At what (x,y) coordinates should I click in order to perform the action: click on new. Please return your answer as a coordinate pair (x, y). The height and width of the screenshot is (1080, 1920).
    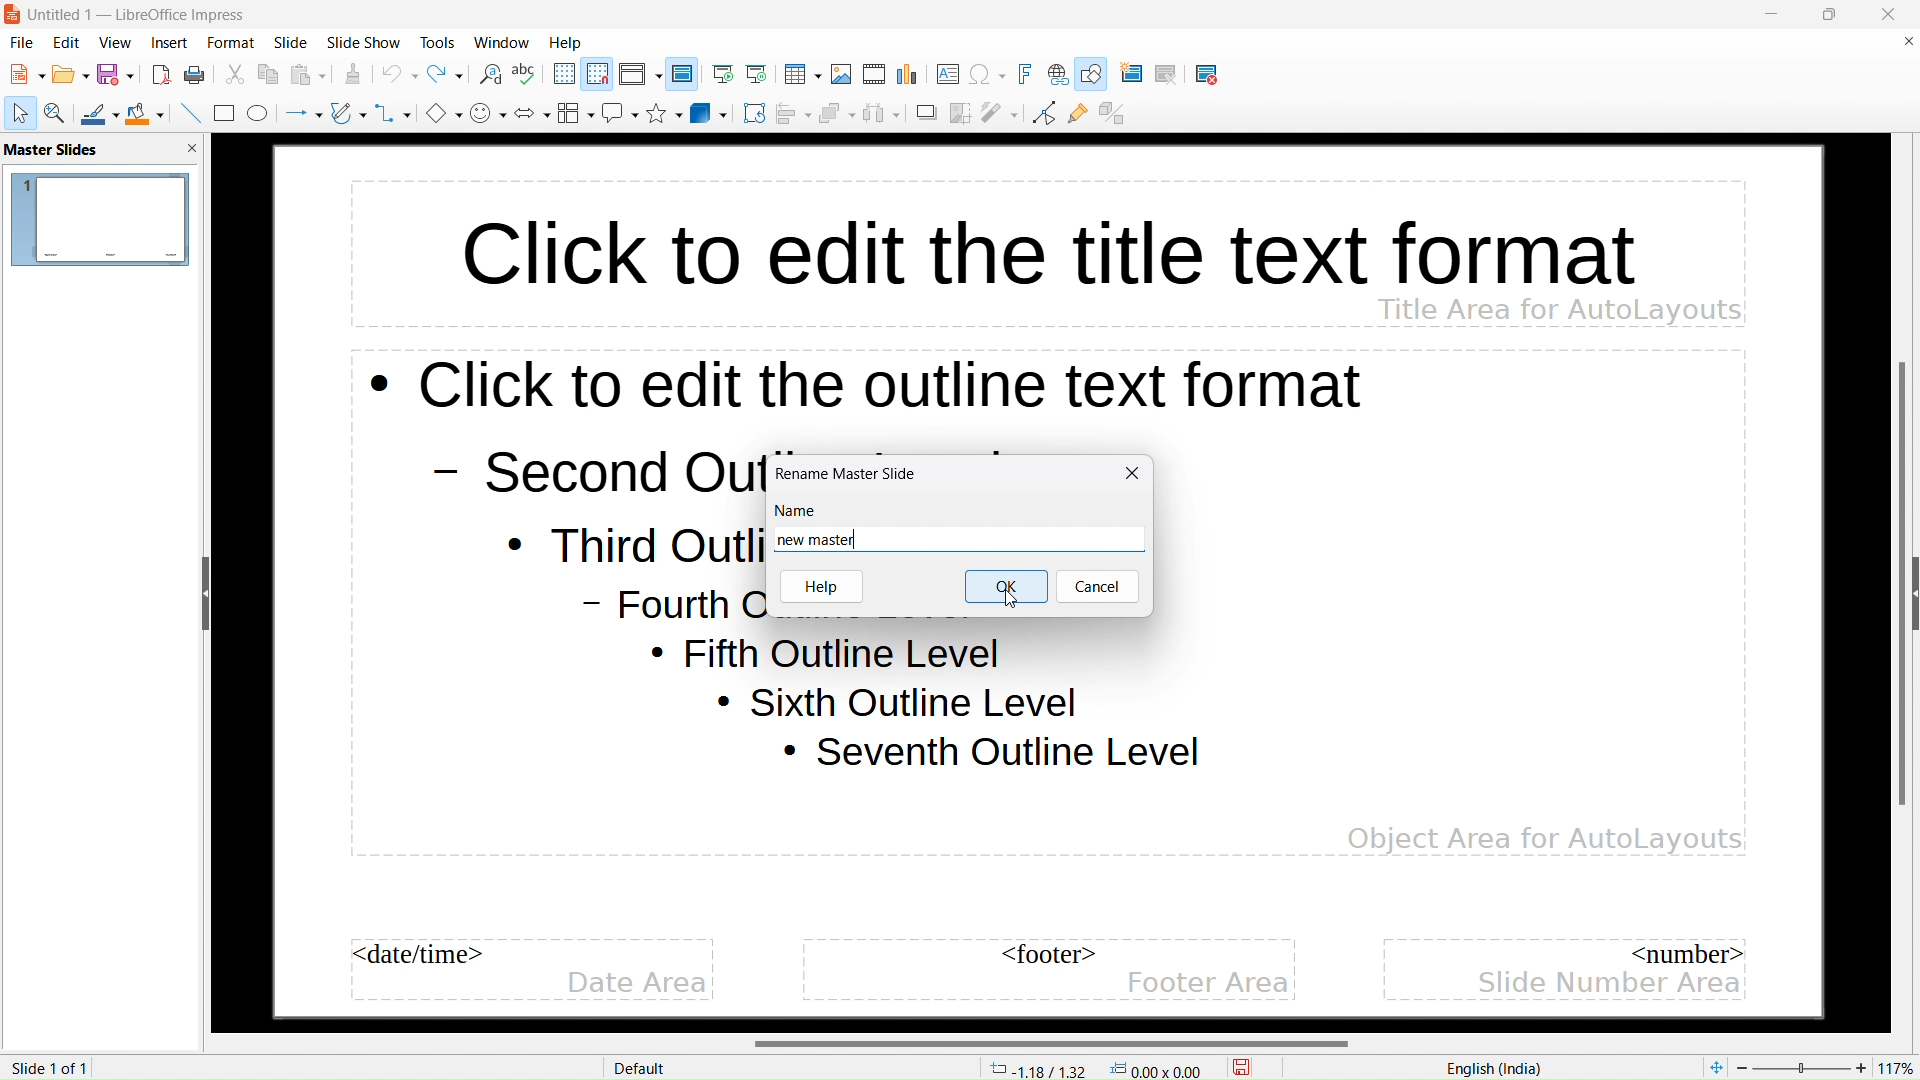
    Looking at the image, I should click on (28, 74).